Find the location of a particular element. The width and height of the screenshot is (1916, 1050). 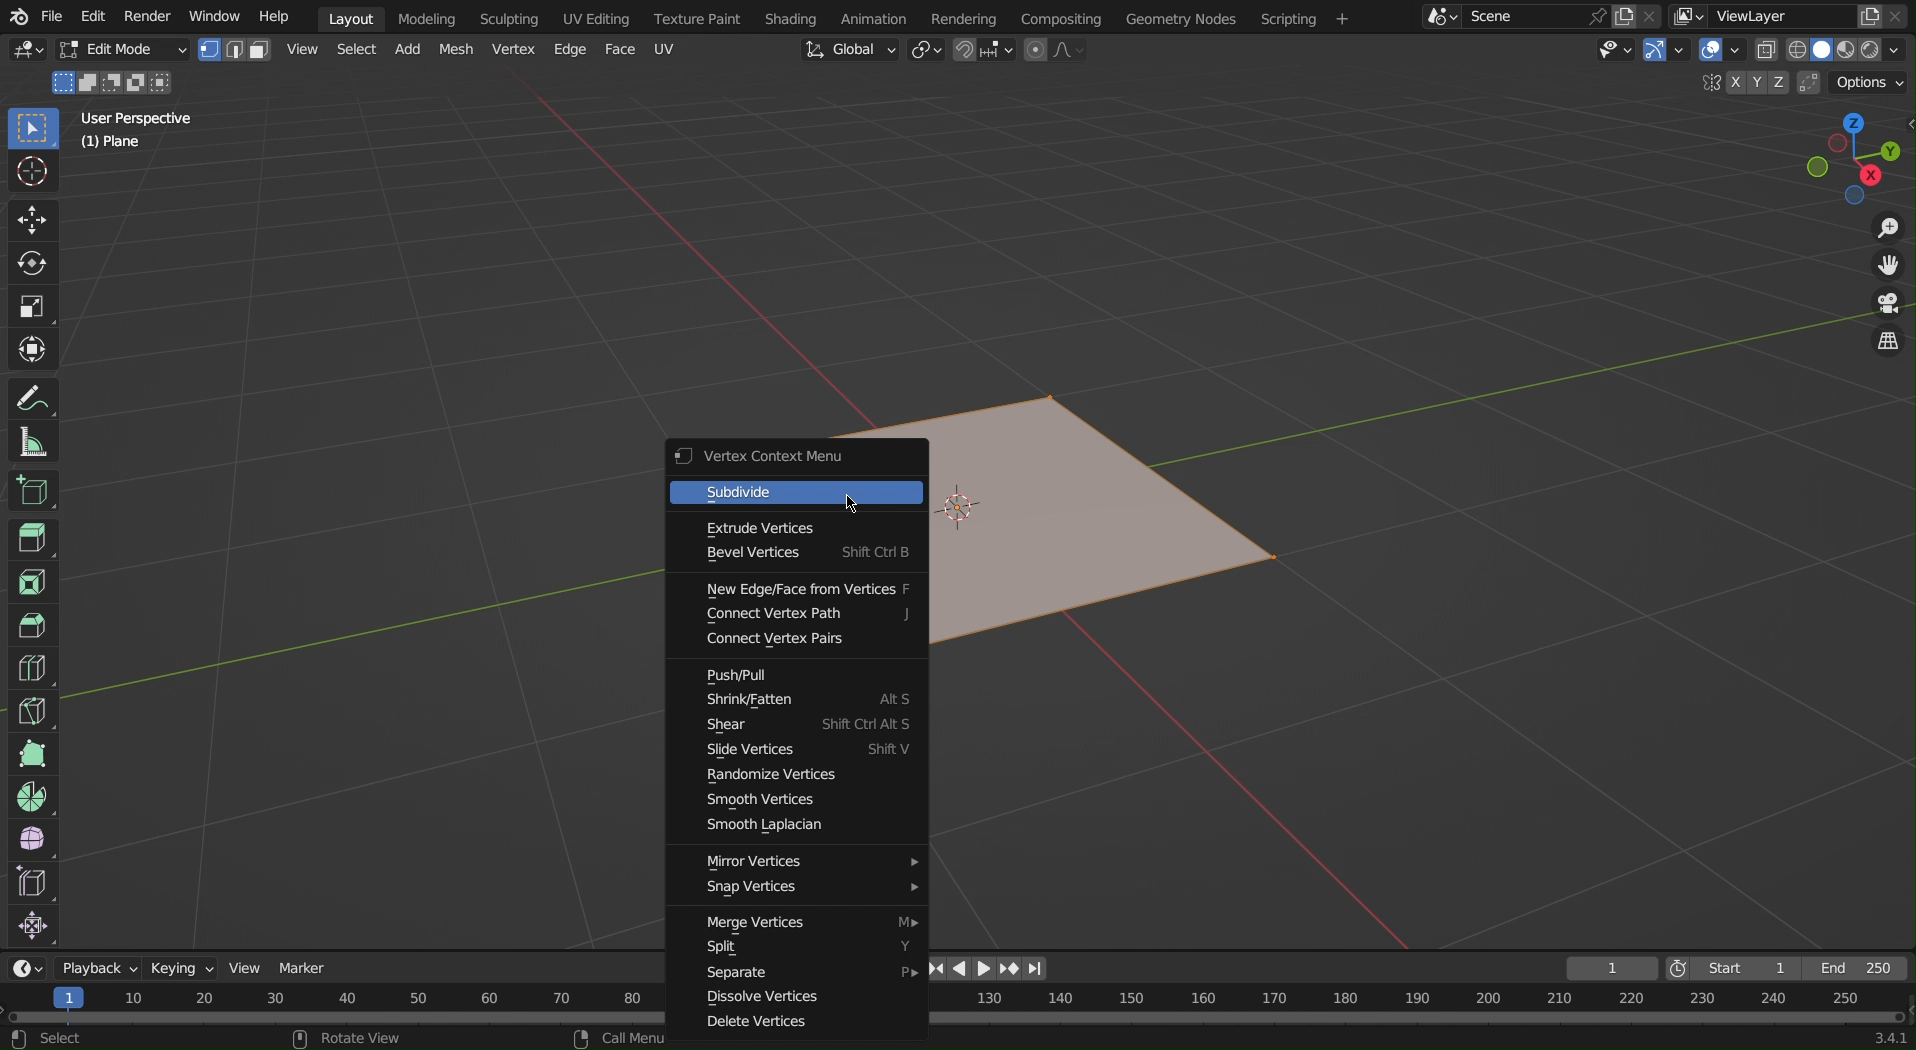

Help is located at coordinates (272, 16).